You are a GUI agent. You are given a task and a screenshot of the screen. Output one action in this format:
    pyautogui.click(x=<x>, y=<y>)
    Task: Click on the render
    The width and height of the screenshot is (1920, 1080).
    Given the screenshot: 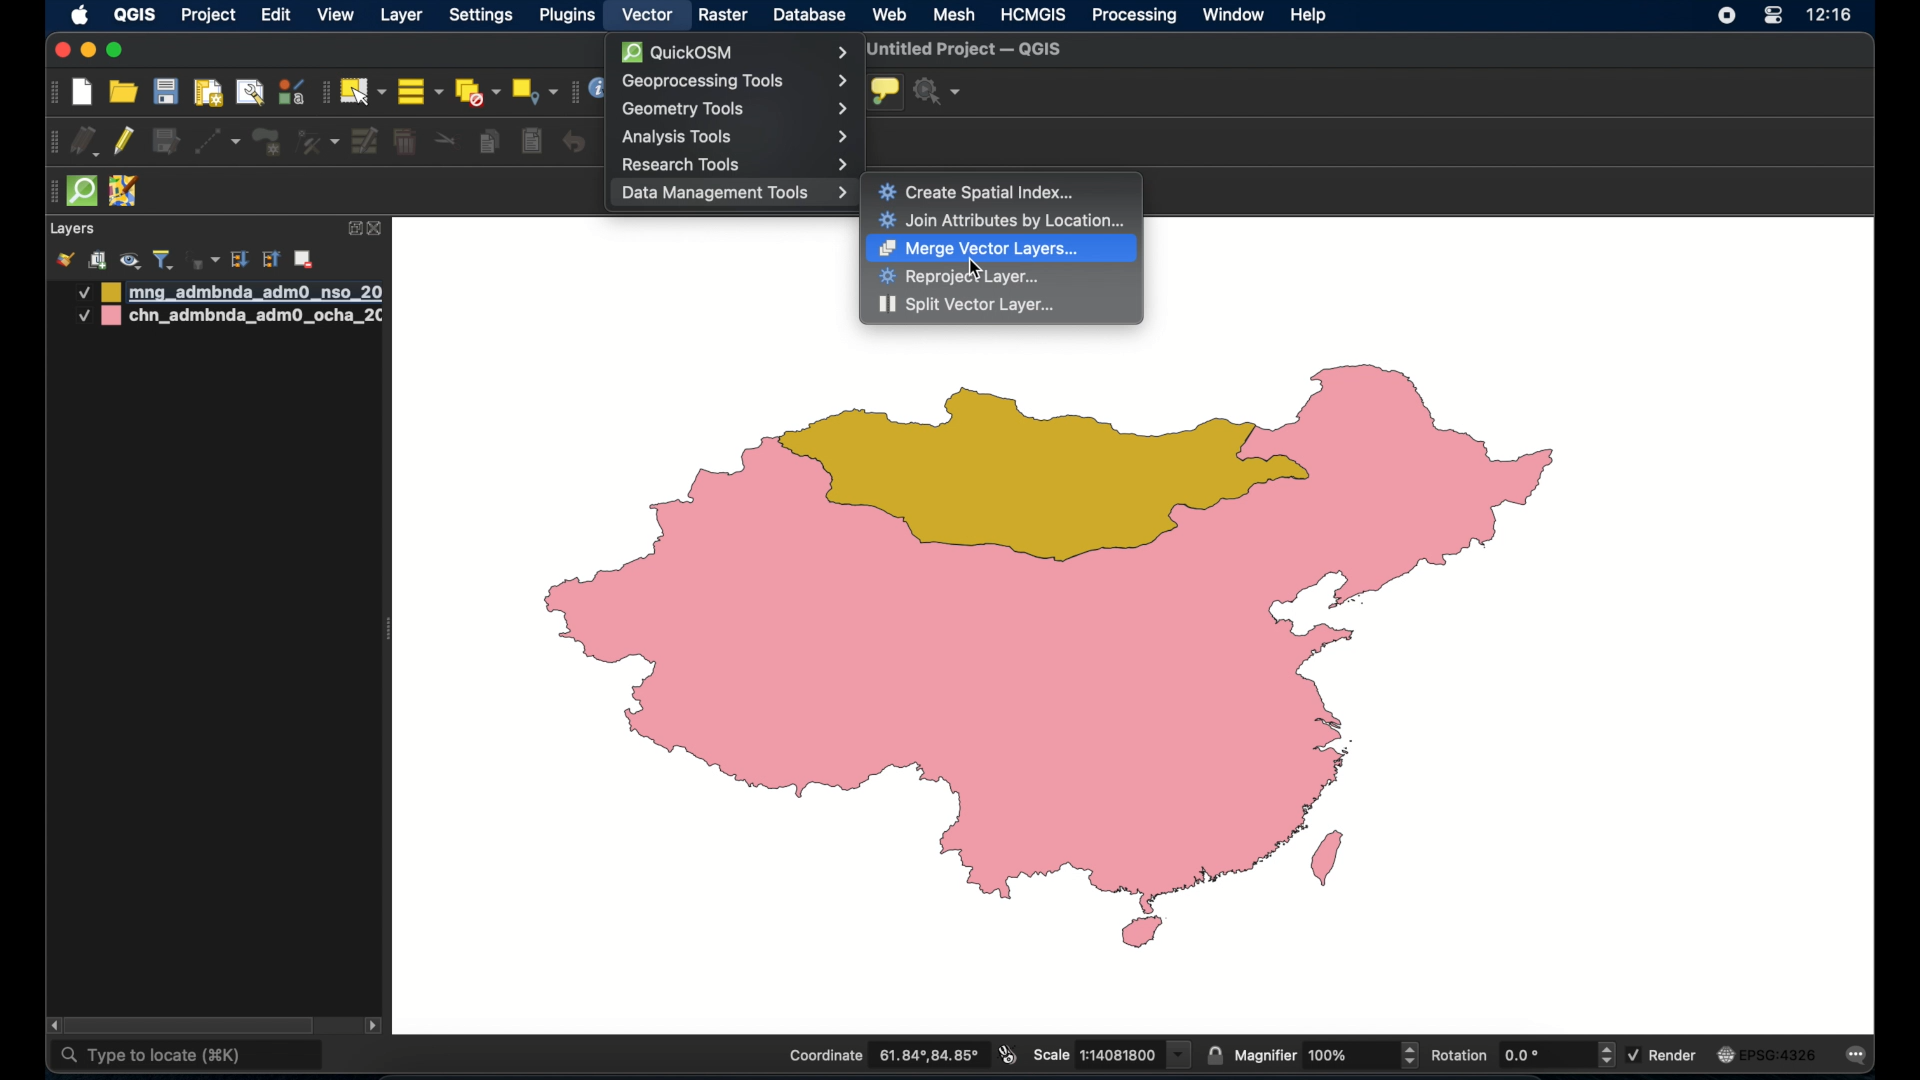 What is the action you would take?
    pyautogui.click(x=1664, y=1053)
    